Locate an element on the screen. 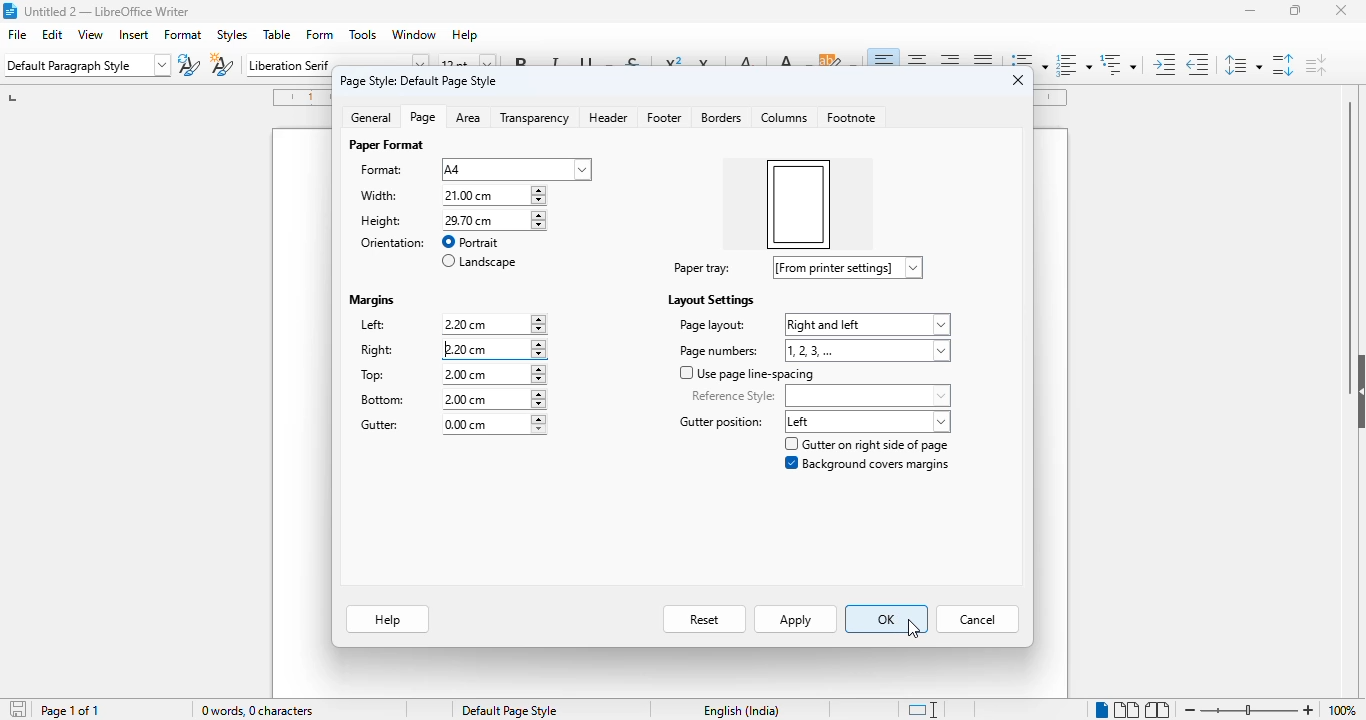 The image size is (1366, 720). edit is located at coordinates (53, 34).